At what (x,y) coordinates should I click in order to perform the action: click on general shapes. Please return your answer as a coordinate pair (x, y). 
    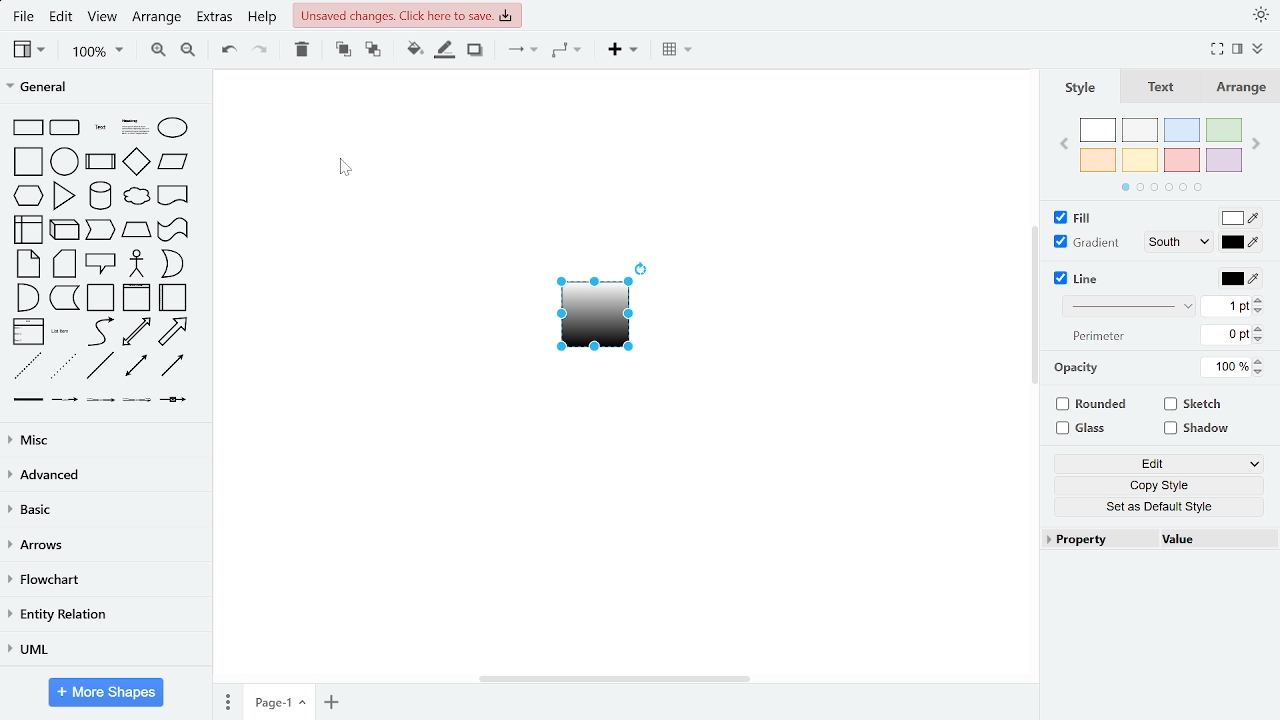
    Looking at the image, I should click on (26, 296).